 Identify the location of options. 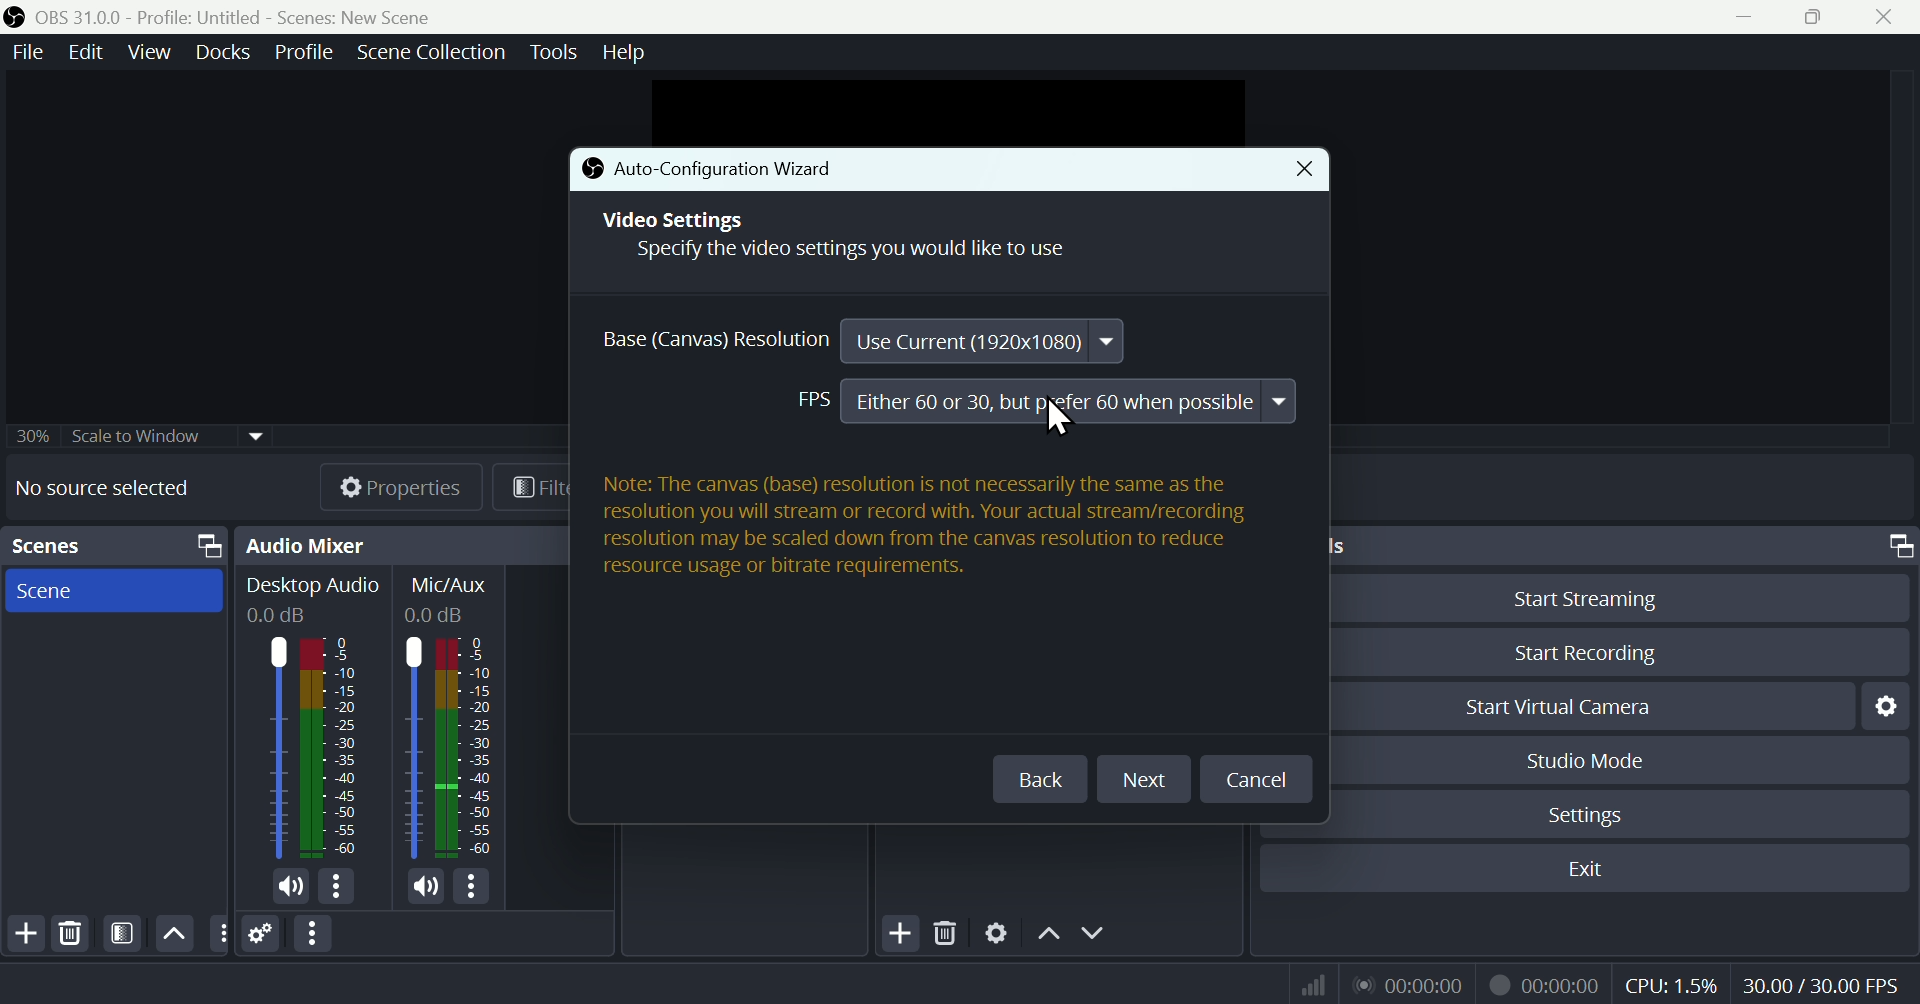
(218, 932).